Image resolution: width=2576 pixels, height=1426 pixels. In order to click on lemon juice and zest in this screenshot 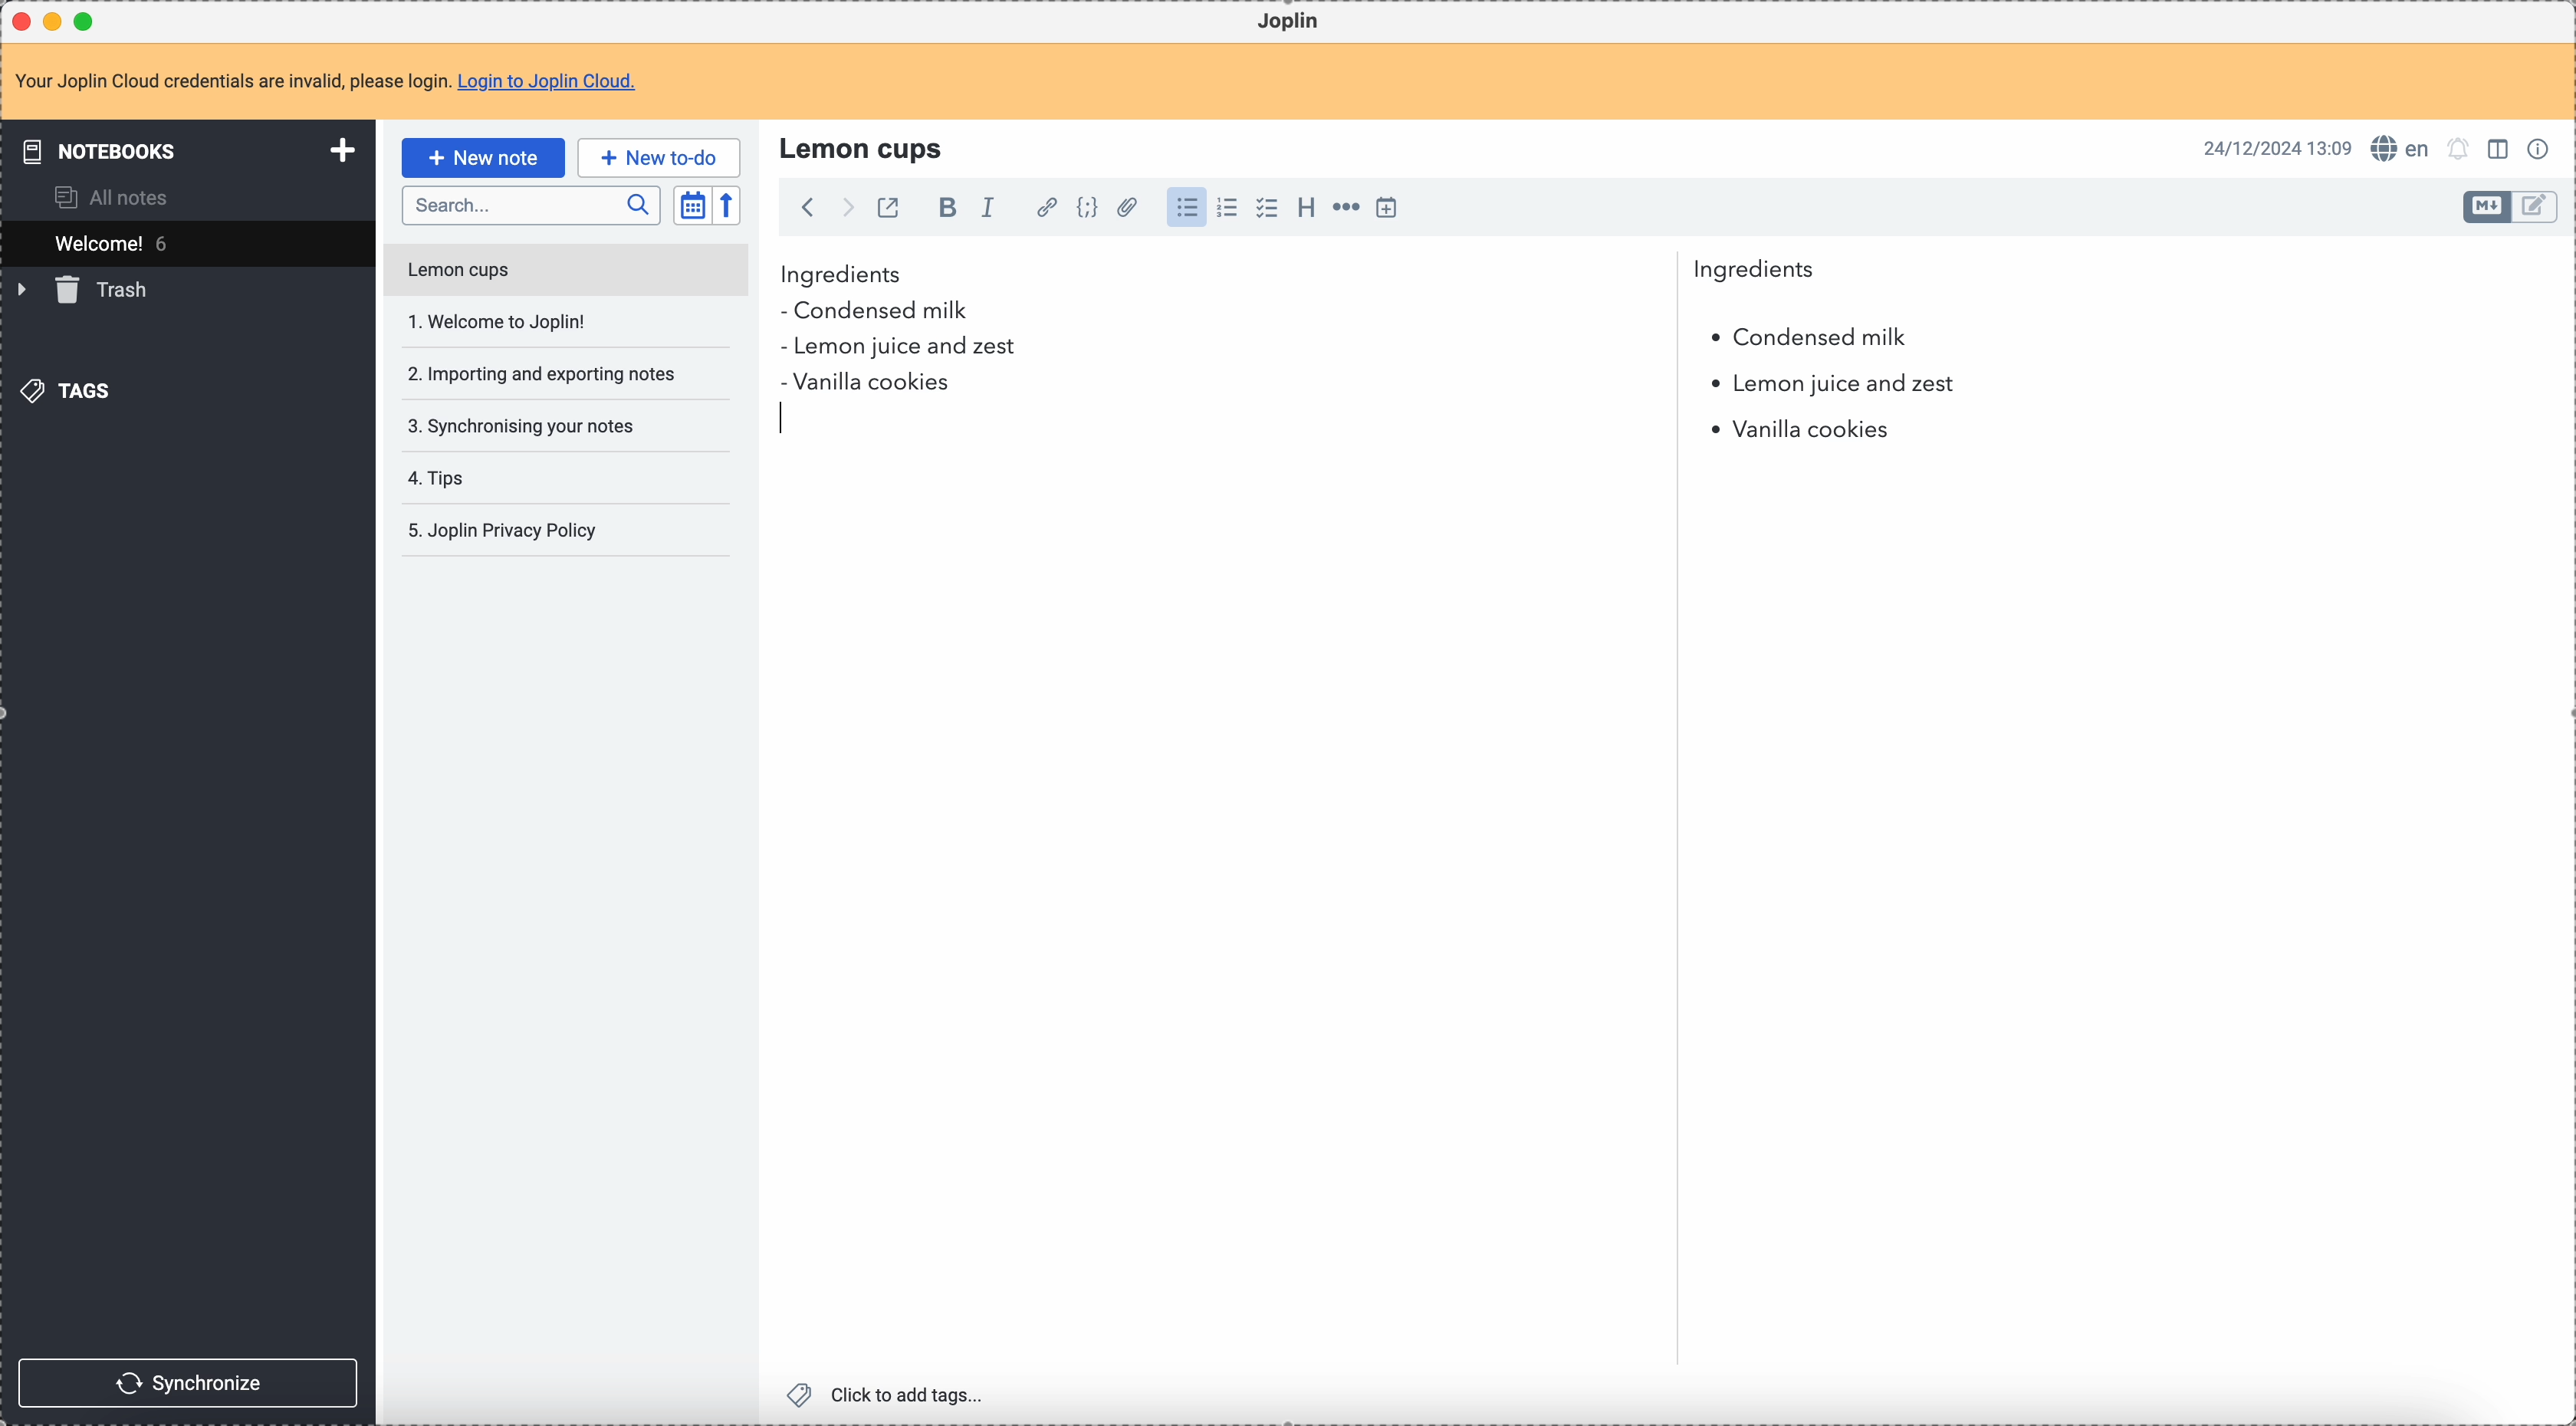, I will do `click(897, 349)`.